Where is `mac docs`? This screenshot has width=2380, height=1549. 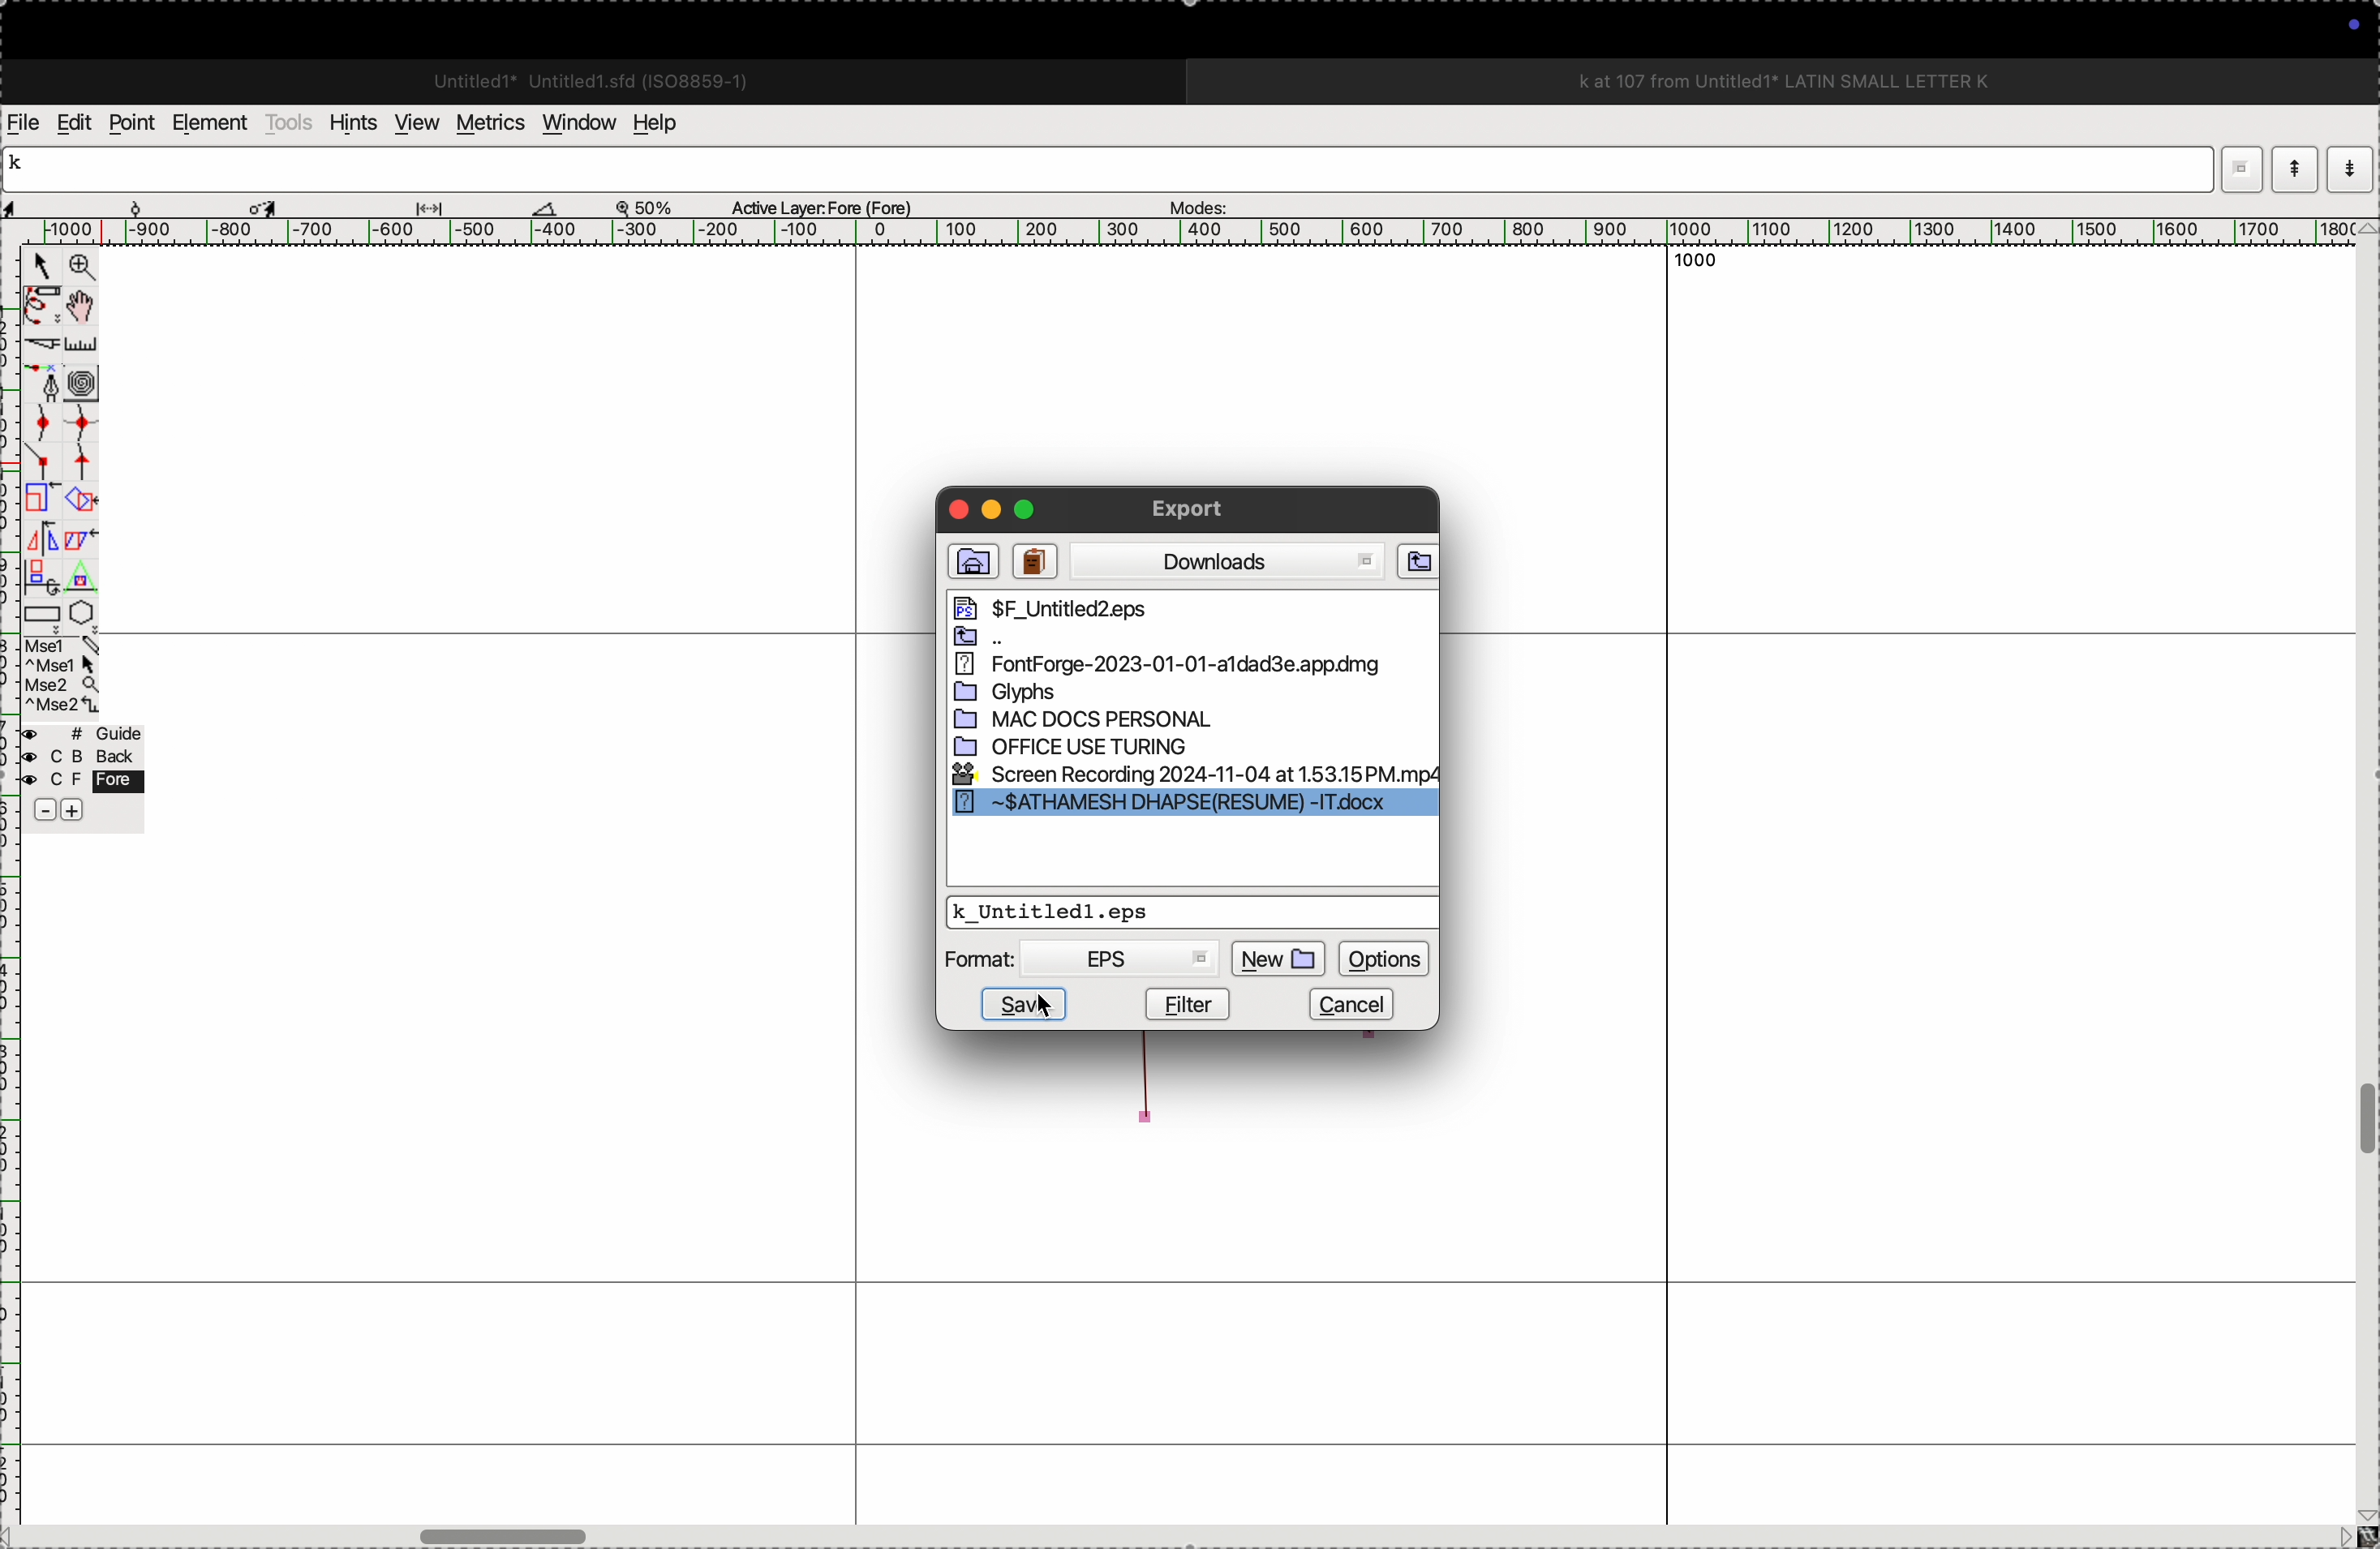 mac docs is located at coordinates (1107, 721).